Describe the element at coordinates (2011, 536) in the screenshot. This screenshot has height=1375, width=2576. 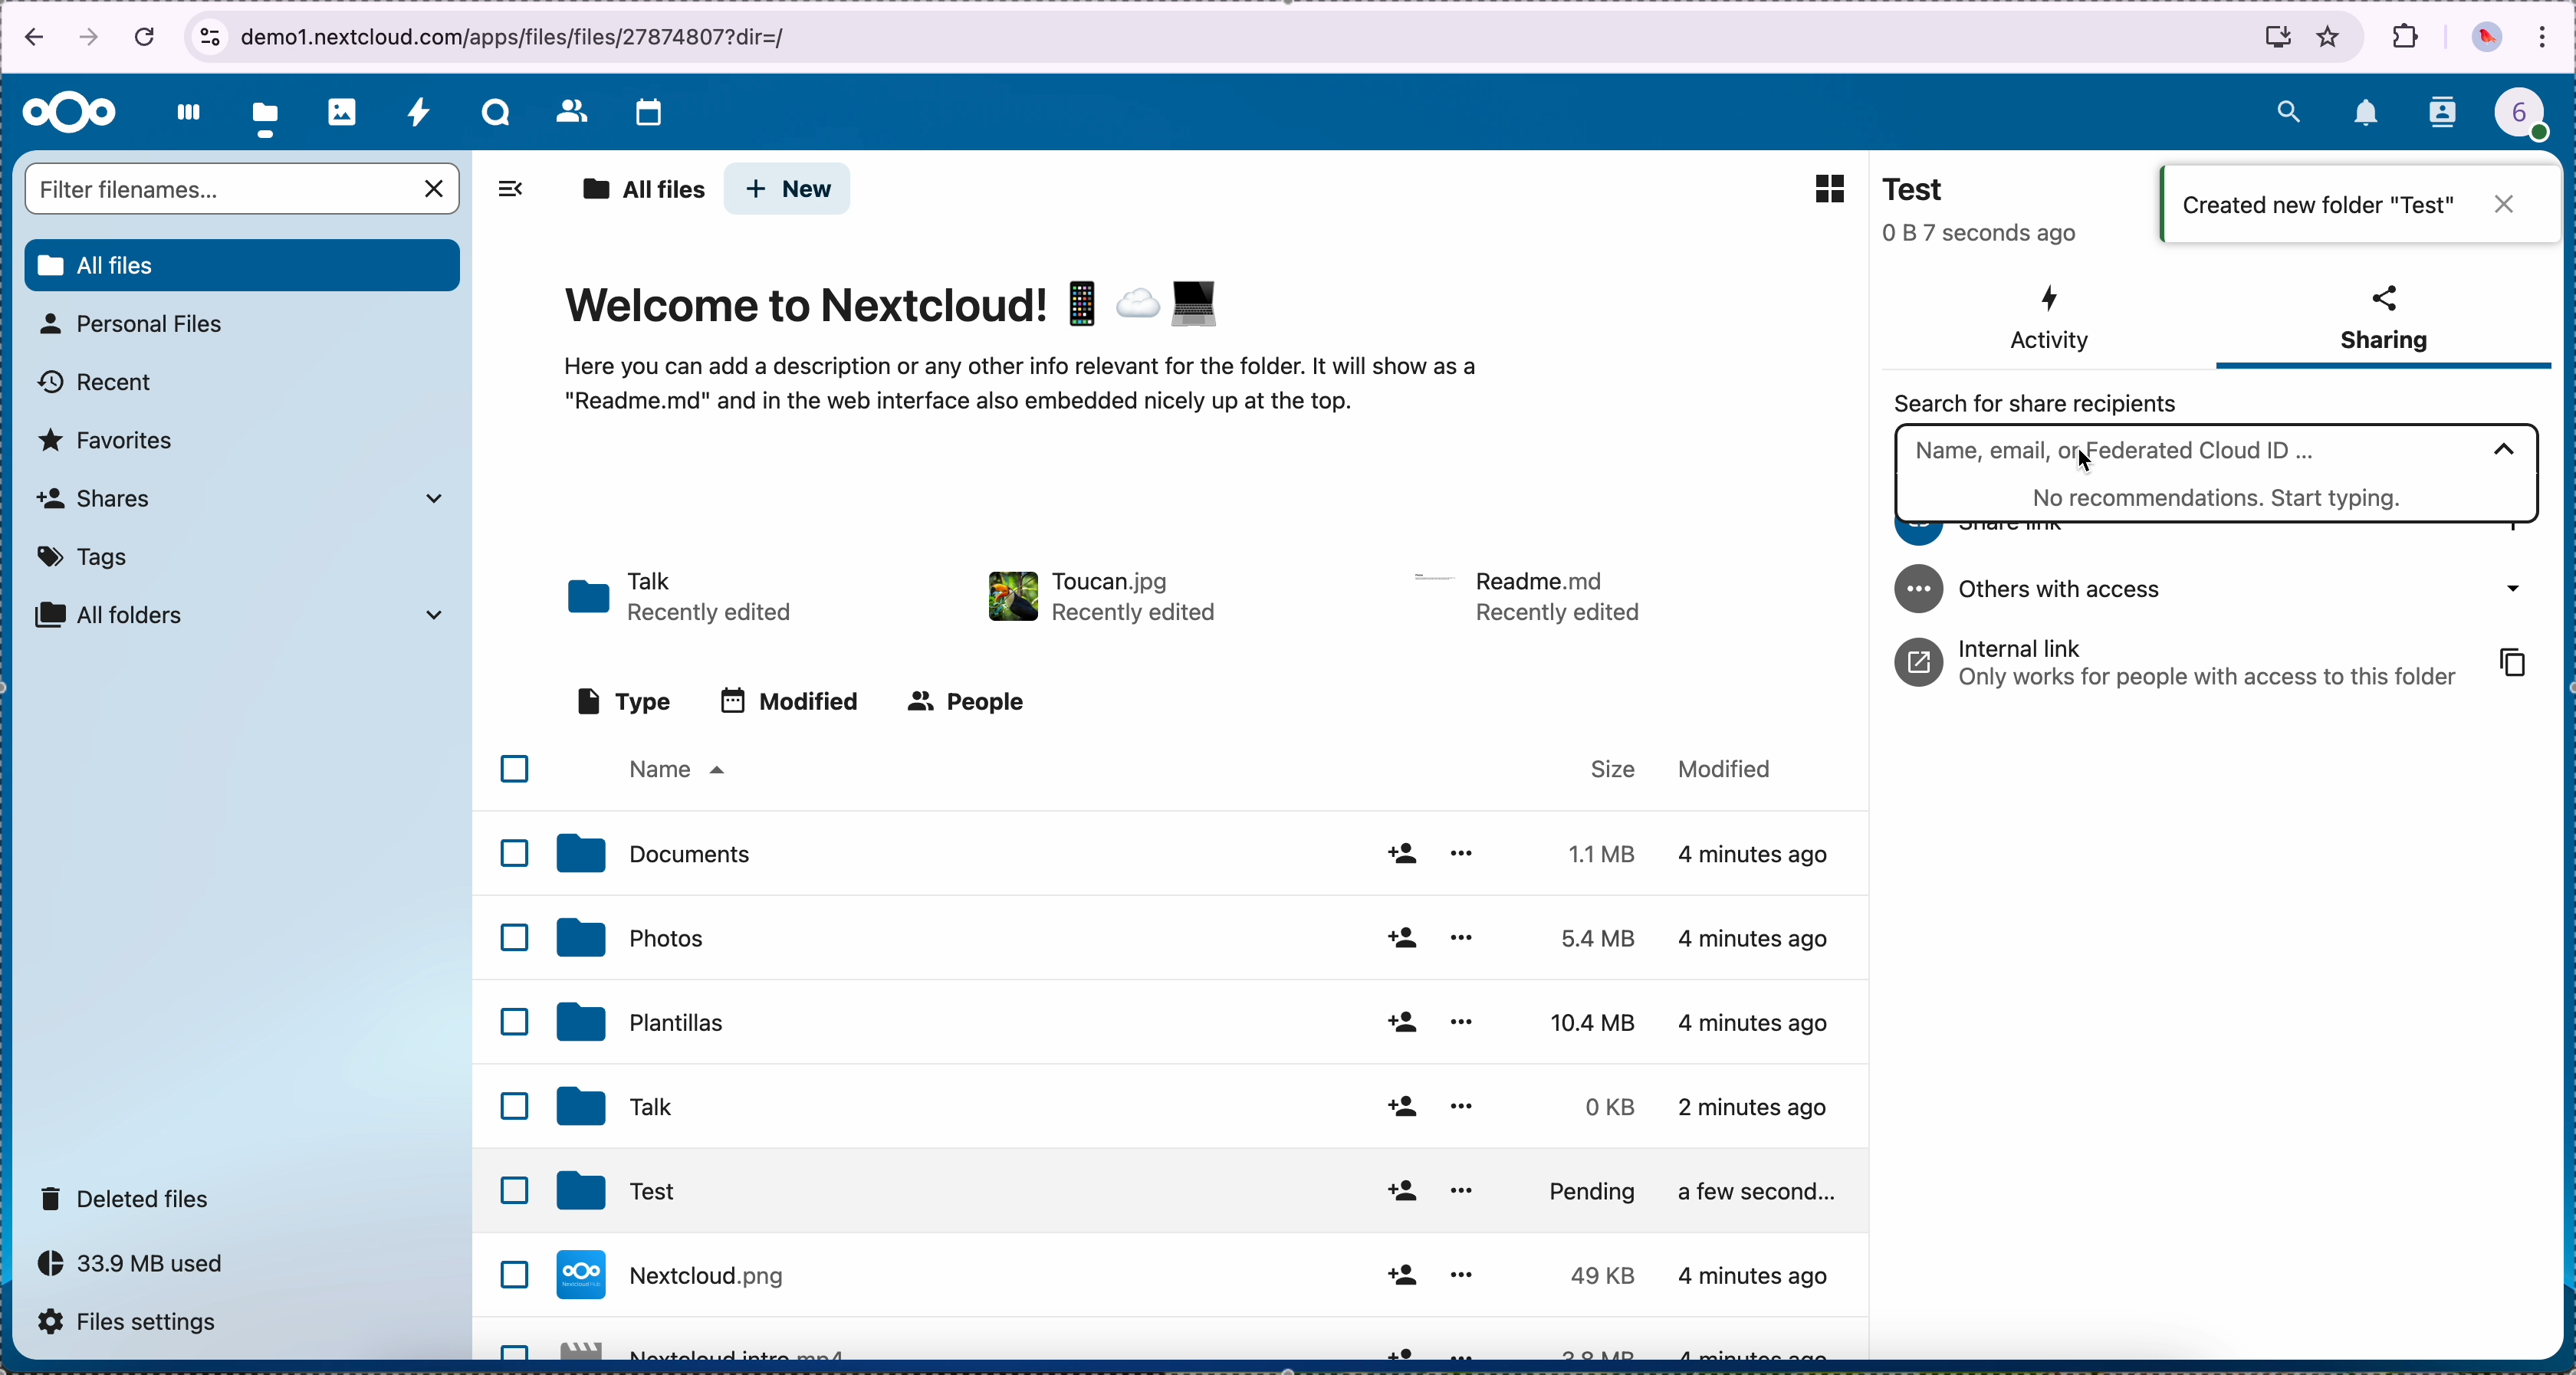
I see `share link` at that location.